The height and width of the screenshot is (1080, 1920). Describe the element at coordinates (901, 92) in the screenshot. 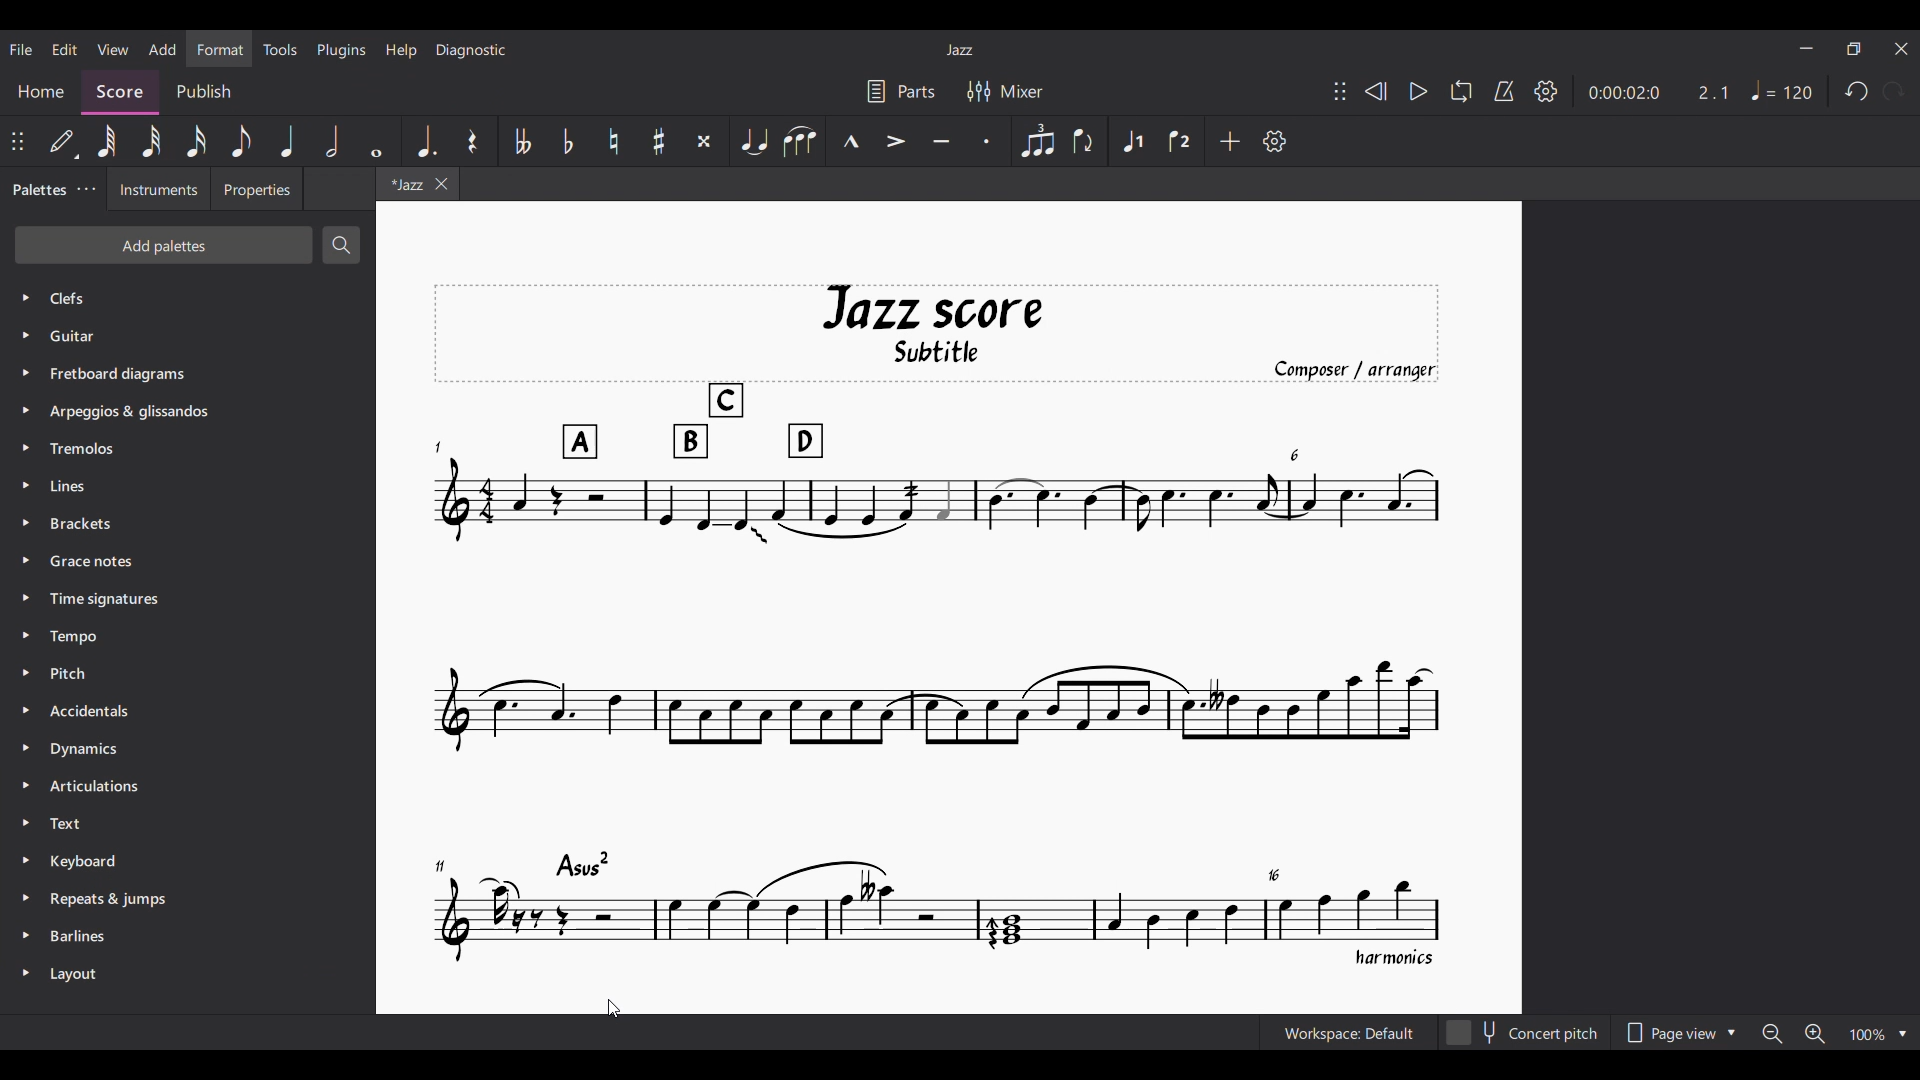

I see `Parts settings` at that location.